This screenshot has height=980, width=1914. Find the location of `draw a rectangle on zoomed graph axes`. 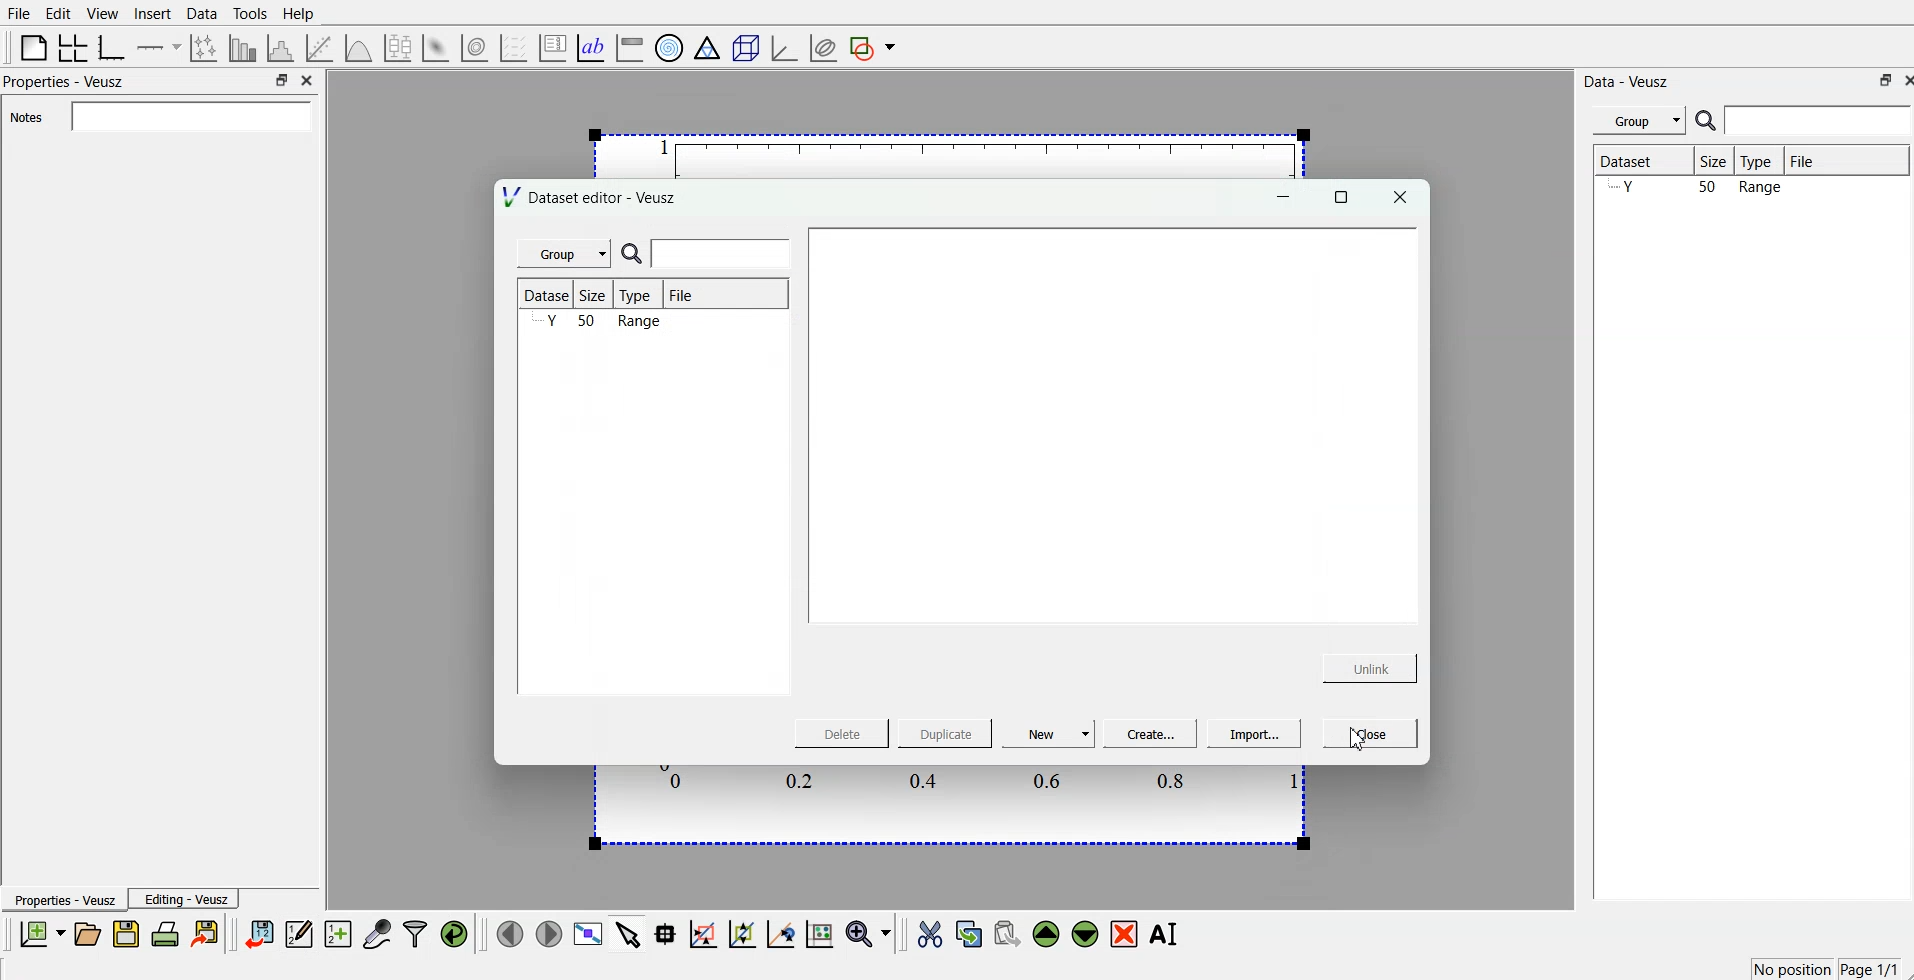

draw a rectangle on zoomed graph axes is located at coordinates (704, 936).